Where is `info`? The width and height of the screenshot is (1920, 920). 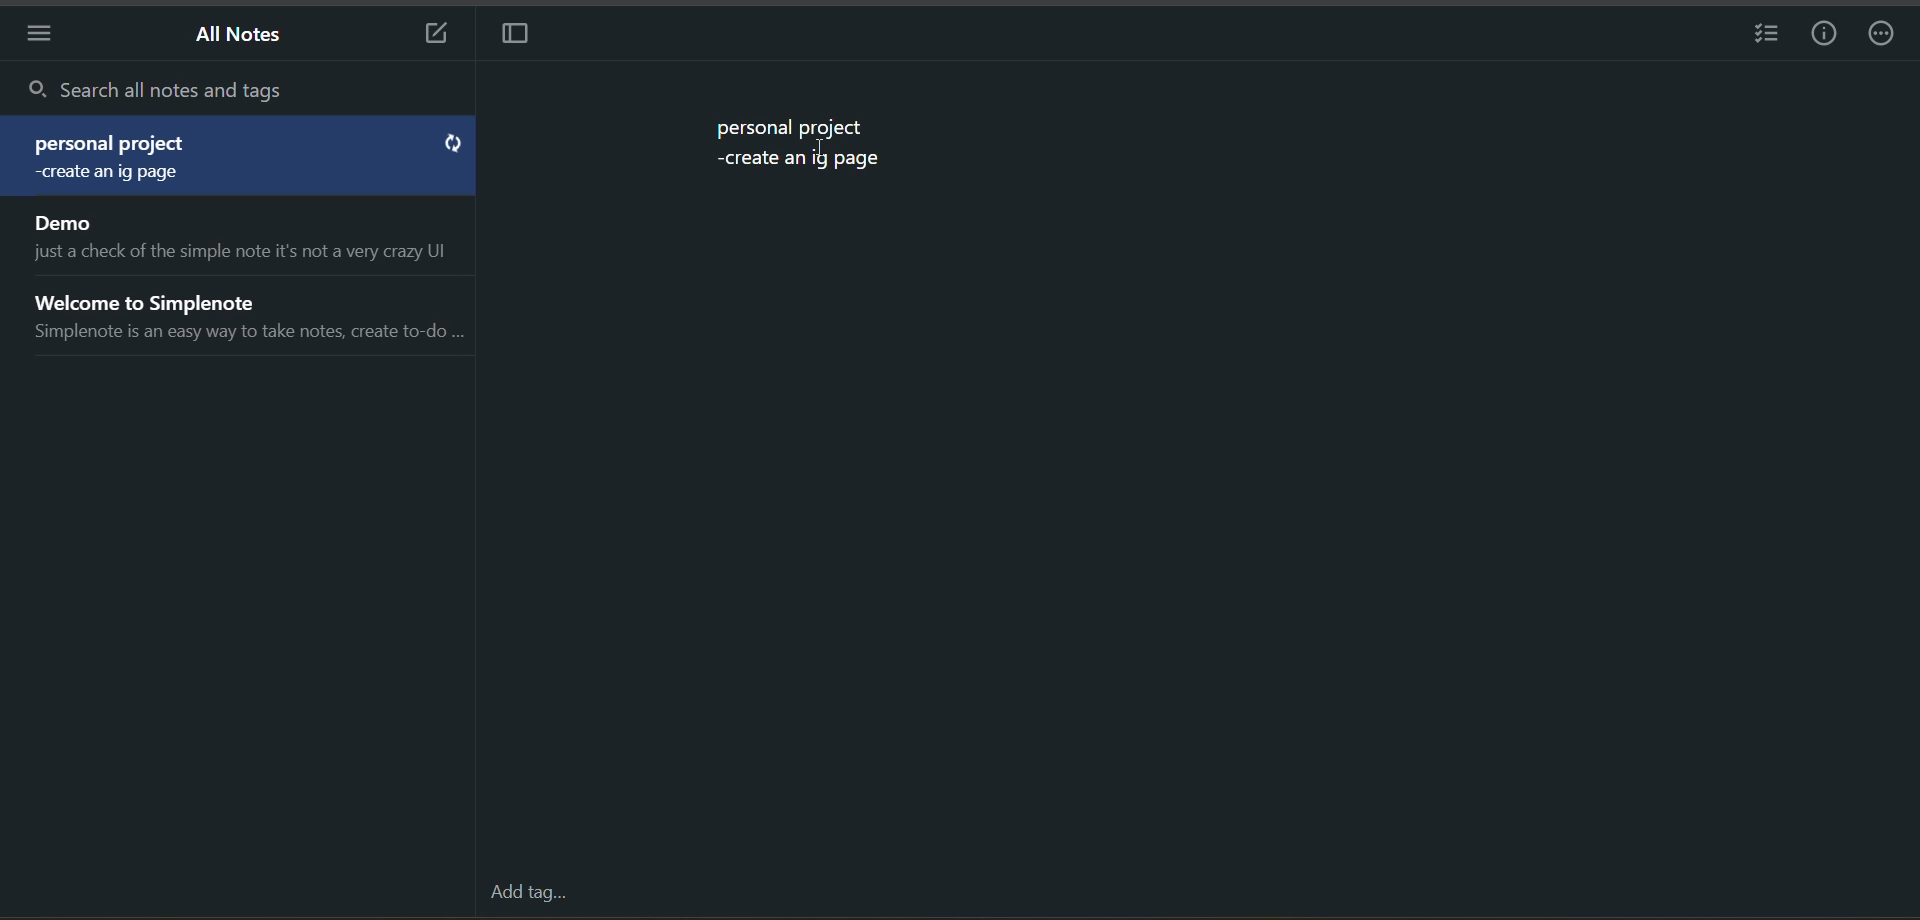
info is located at coordinates (1825, 37).